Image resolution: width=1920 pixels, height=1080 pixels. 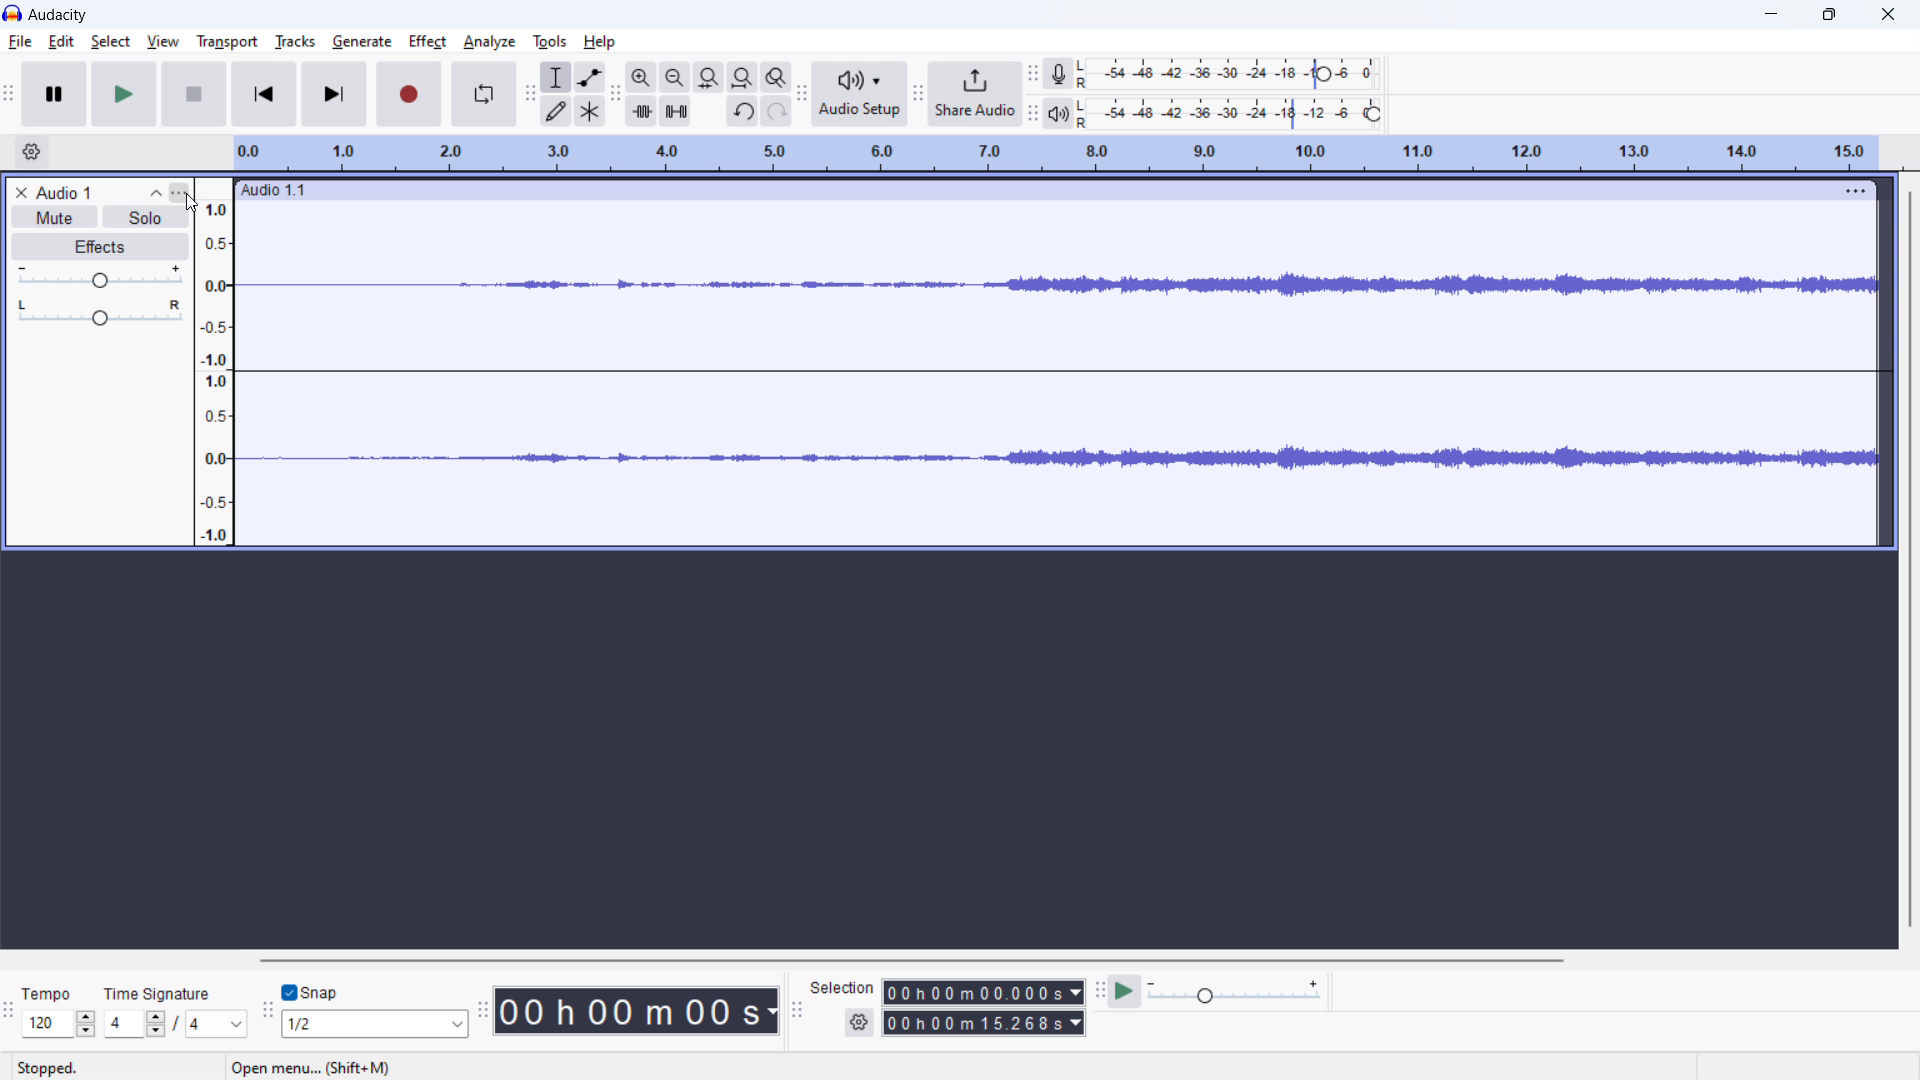 I want to click on title, so click(x=60, y=15).